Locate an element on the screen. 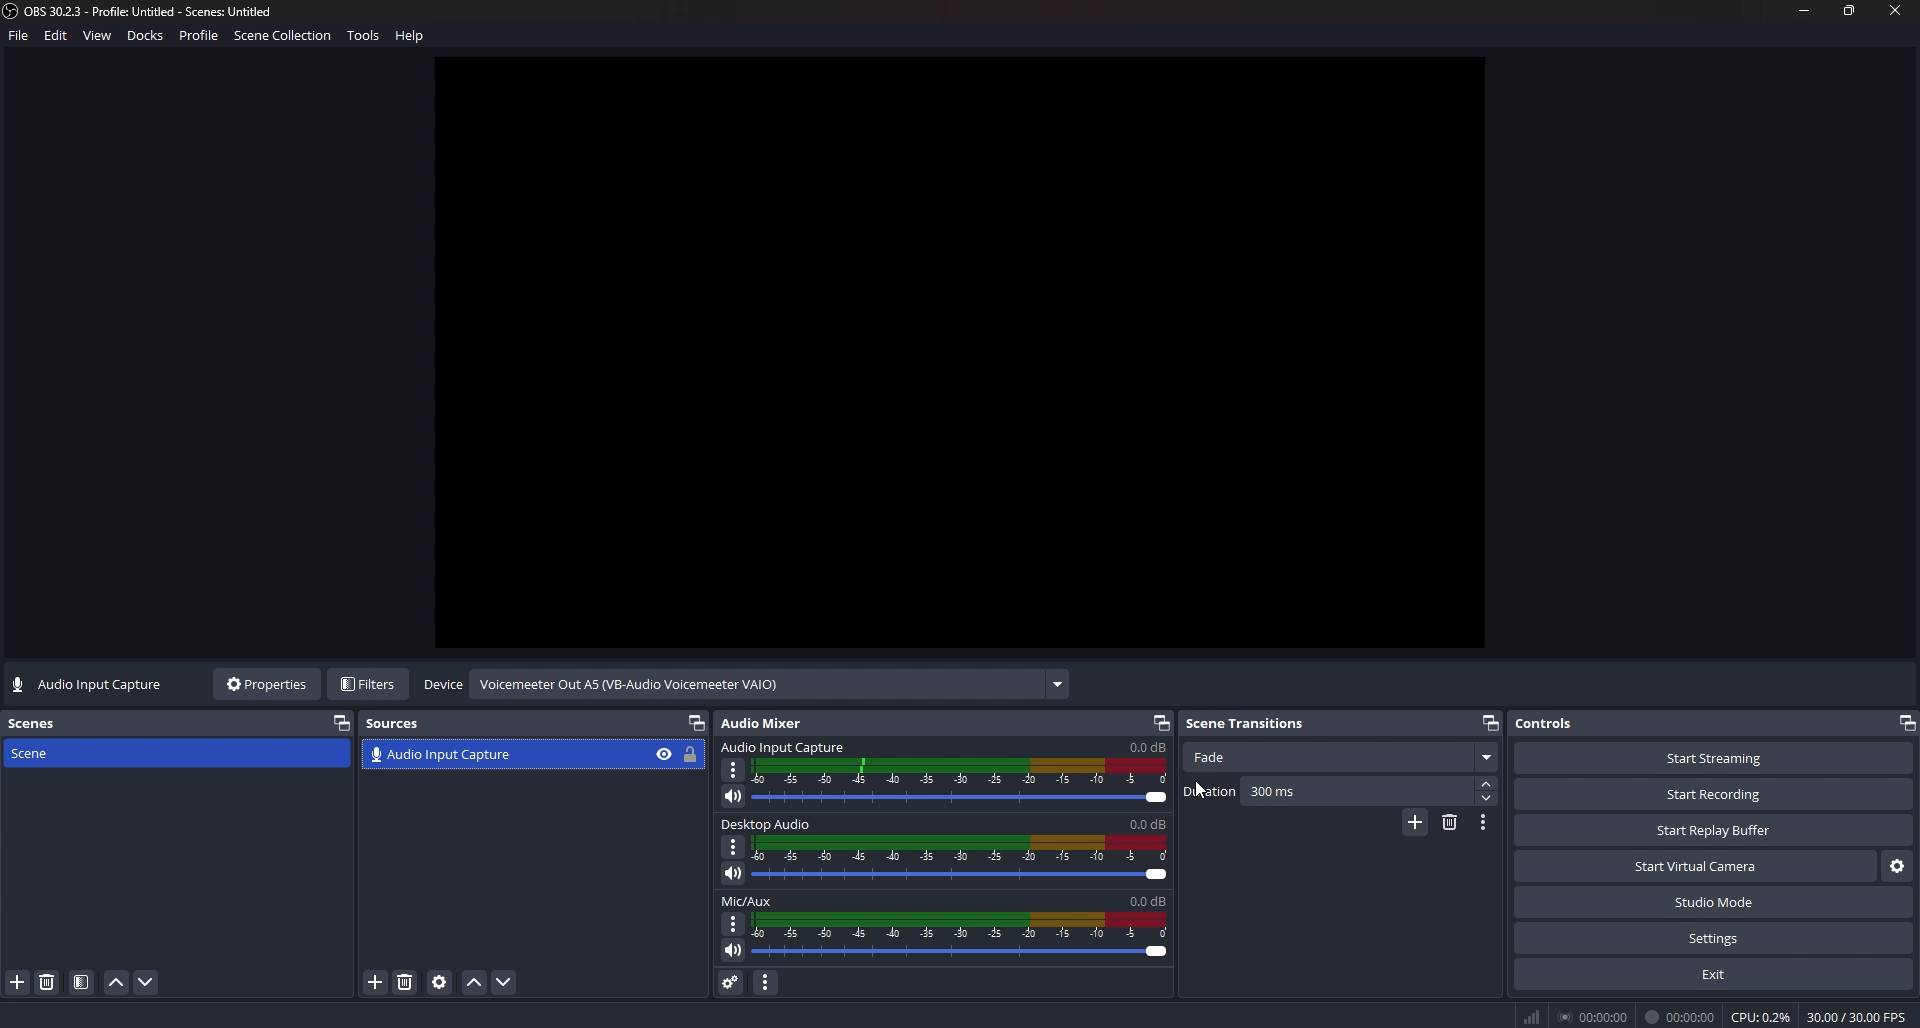 The width and height of the screenshot is (1920, 1028). no source selected is located at coordinates (89, 685).